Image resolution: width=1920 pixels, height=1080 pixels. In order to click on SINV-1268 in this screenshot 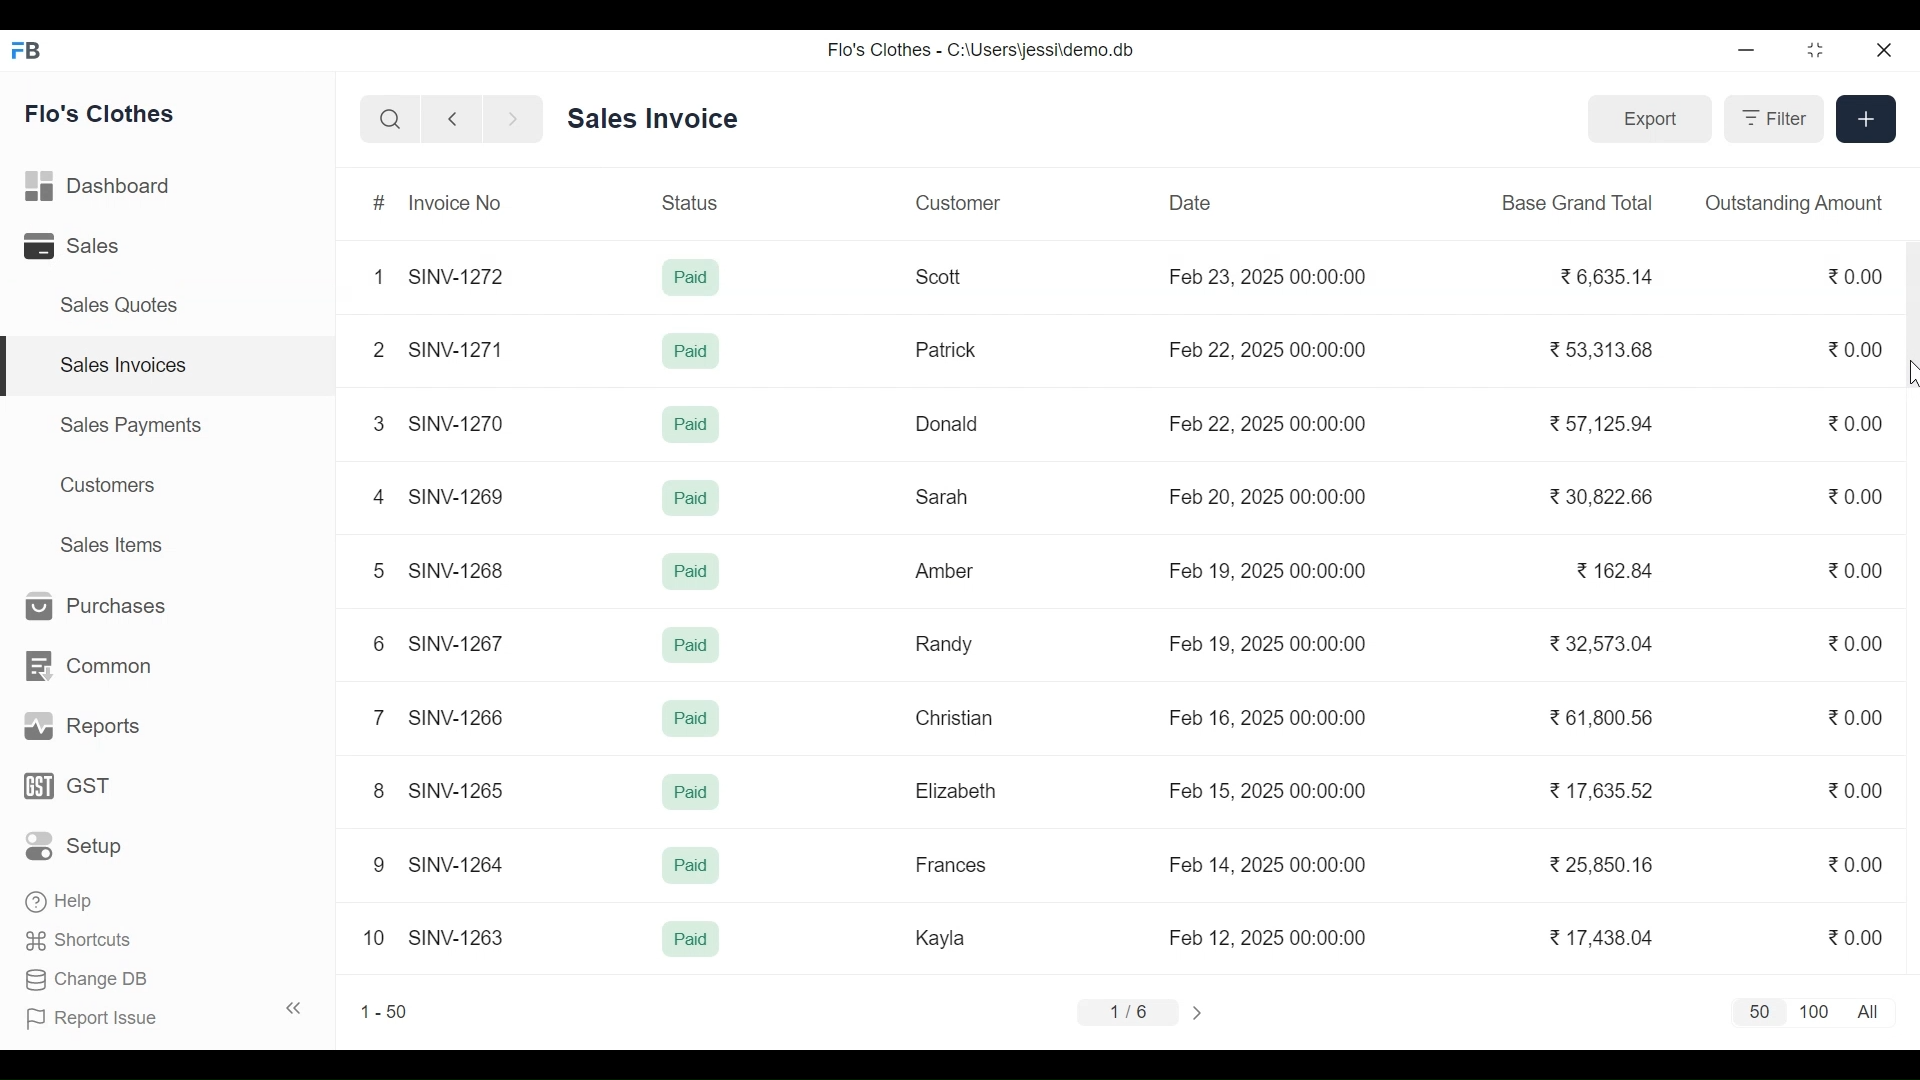, I will do `click(459, 569)`.